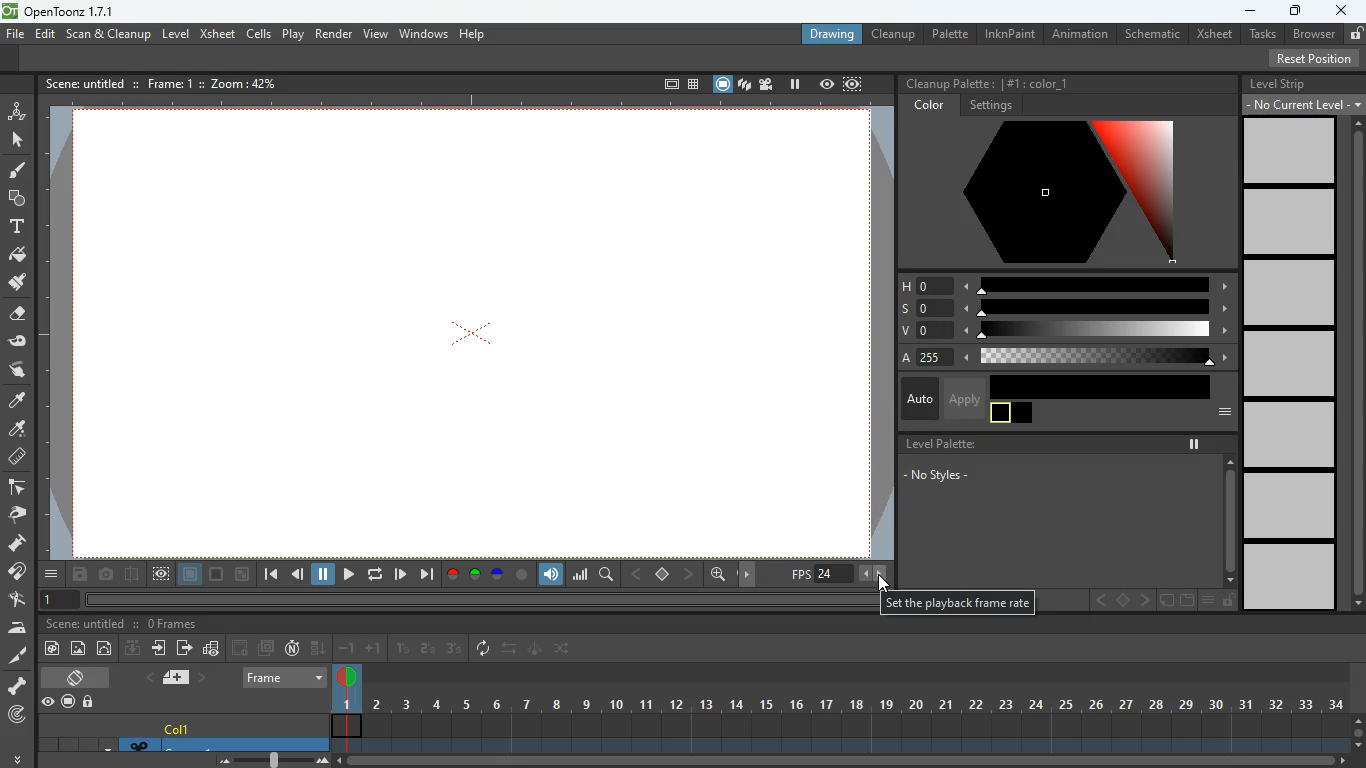  Describe the element at coordinates (552, 574) in the screenshot. I see `volume` at that location.